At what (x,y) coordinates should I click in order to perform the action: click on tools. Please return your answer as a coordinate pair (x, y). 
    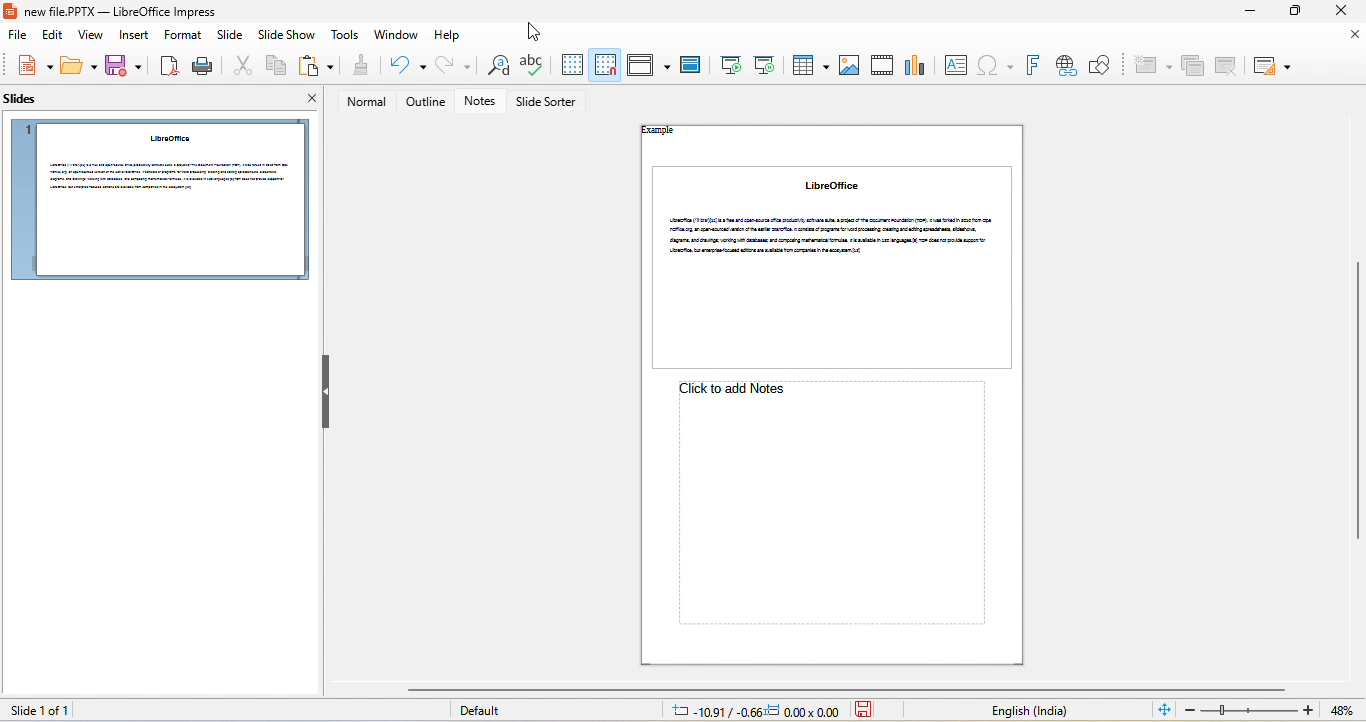
    Looking at the image, I should click on (347, 36).